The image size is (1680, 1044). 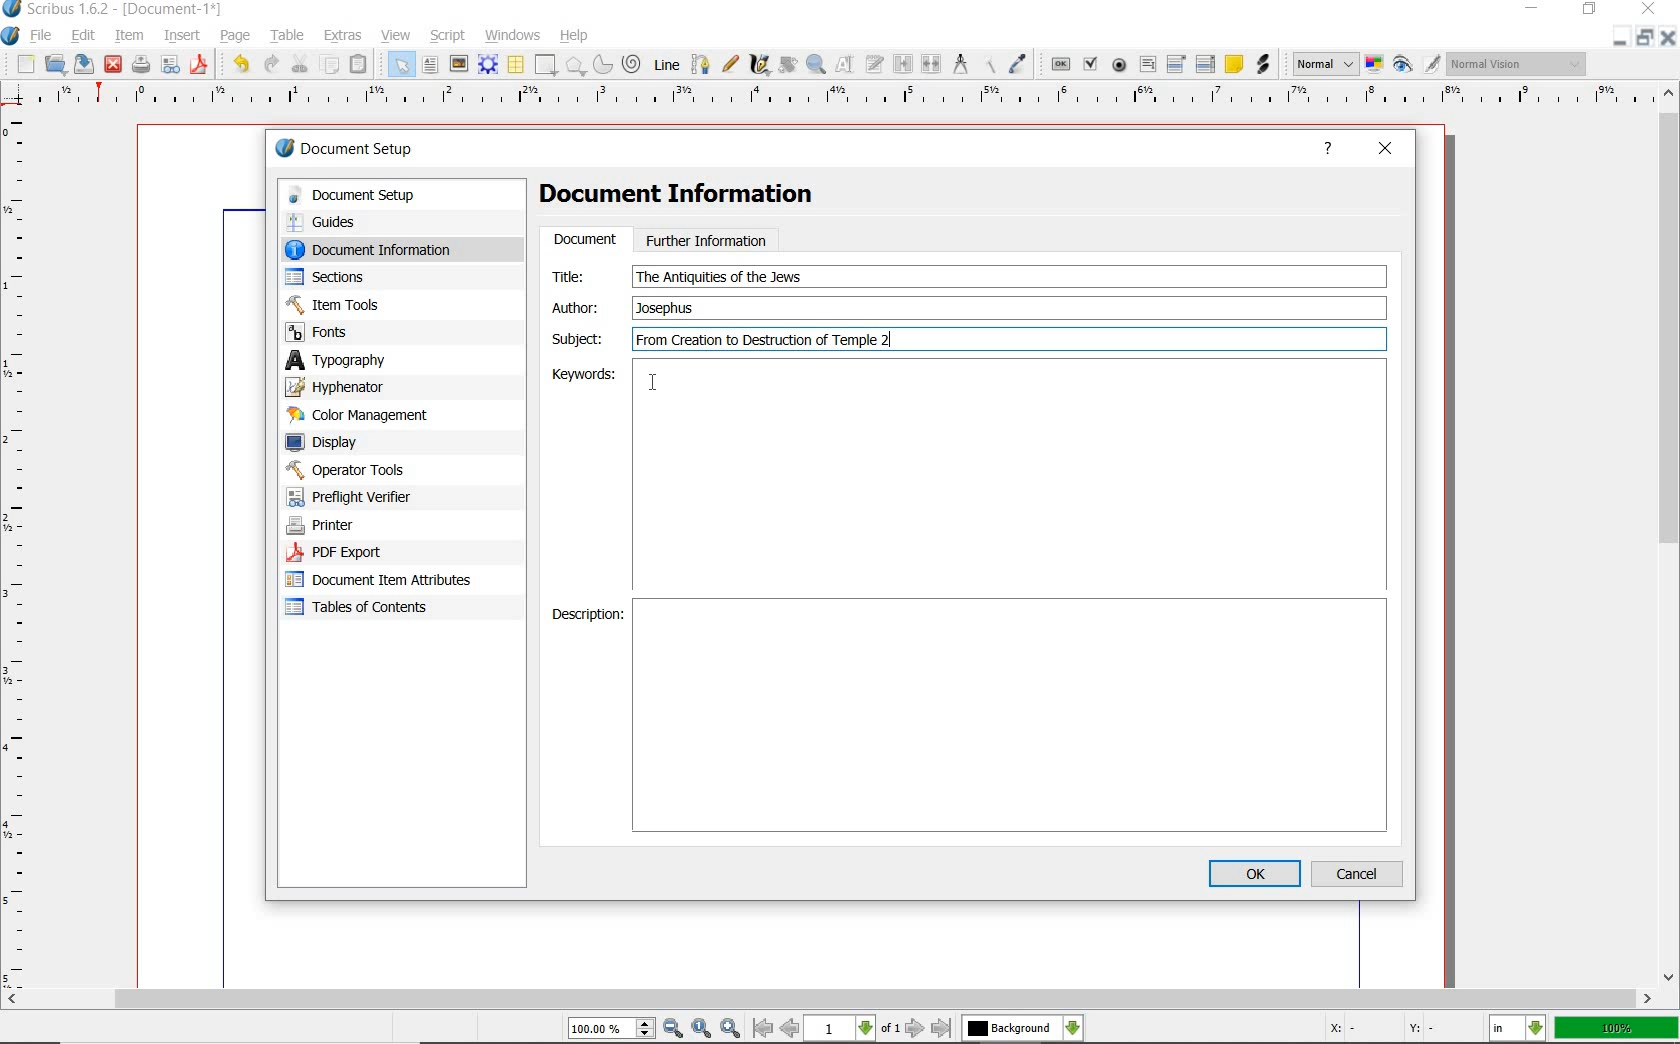 I want to click on cursor, so click(x=652, y=384).